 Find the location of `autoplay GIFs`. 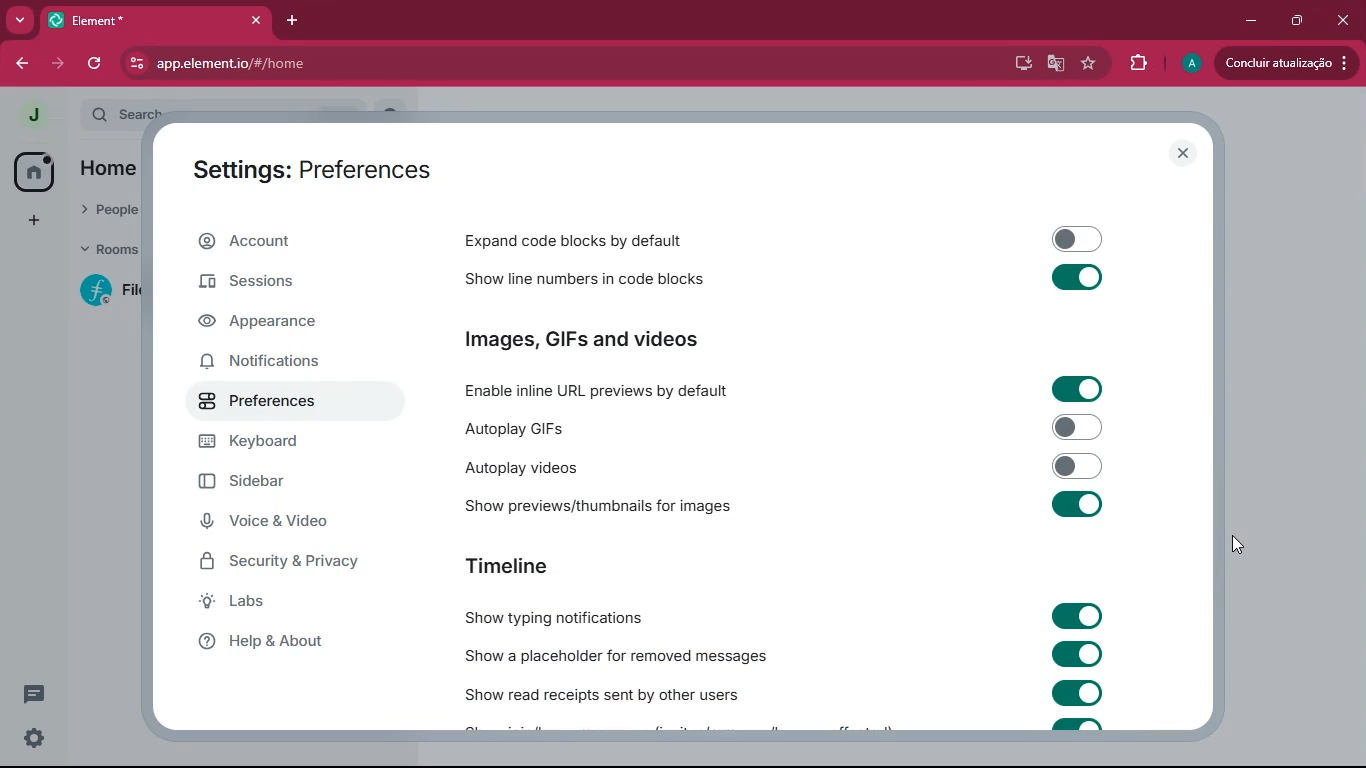

autoplay GIFs is located at coordinates (604, 425).